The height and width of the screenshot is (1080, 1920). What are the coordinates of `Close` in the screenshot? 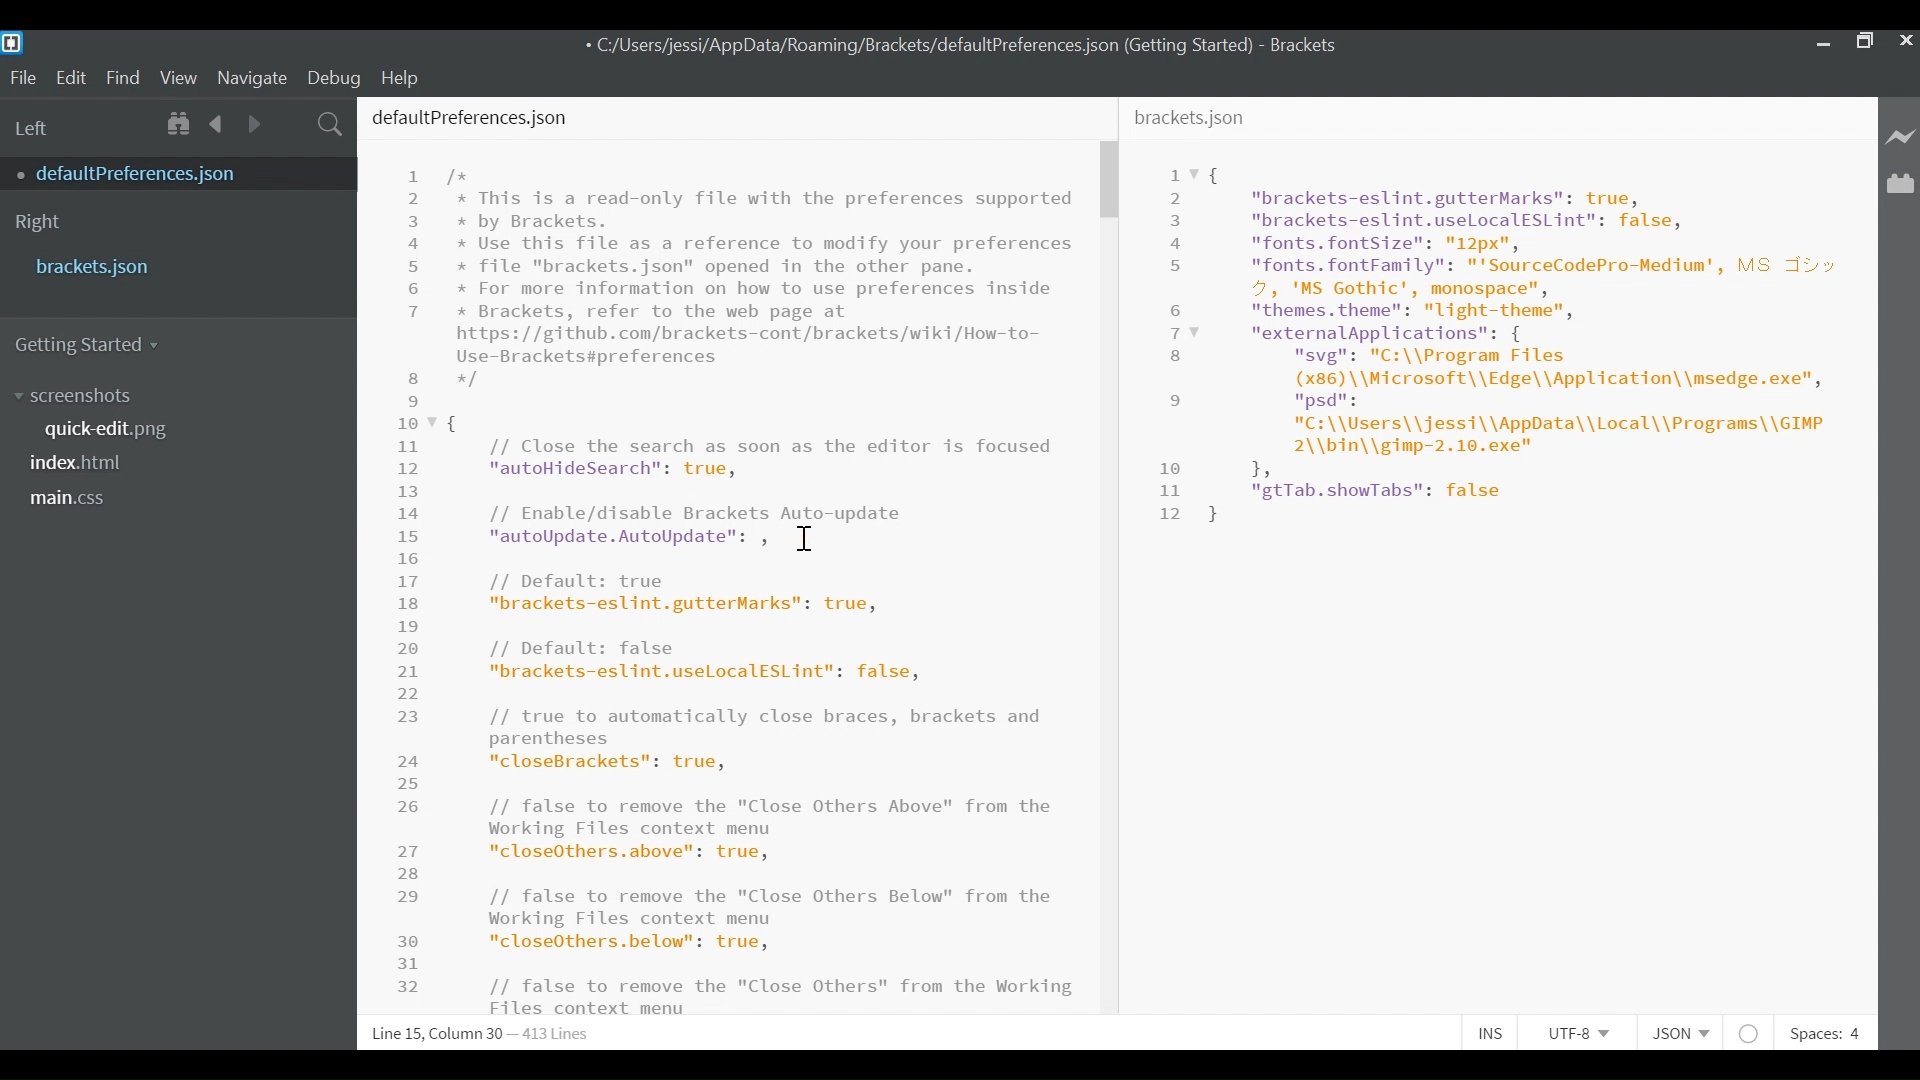 It's located at (1907, 41).